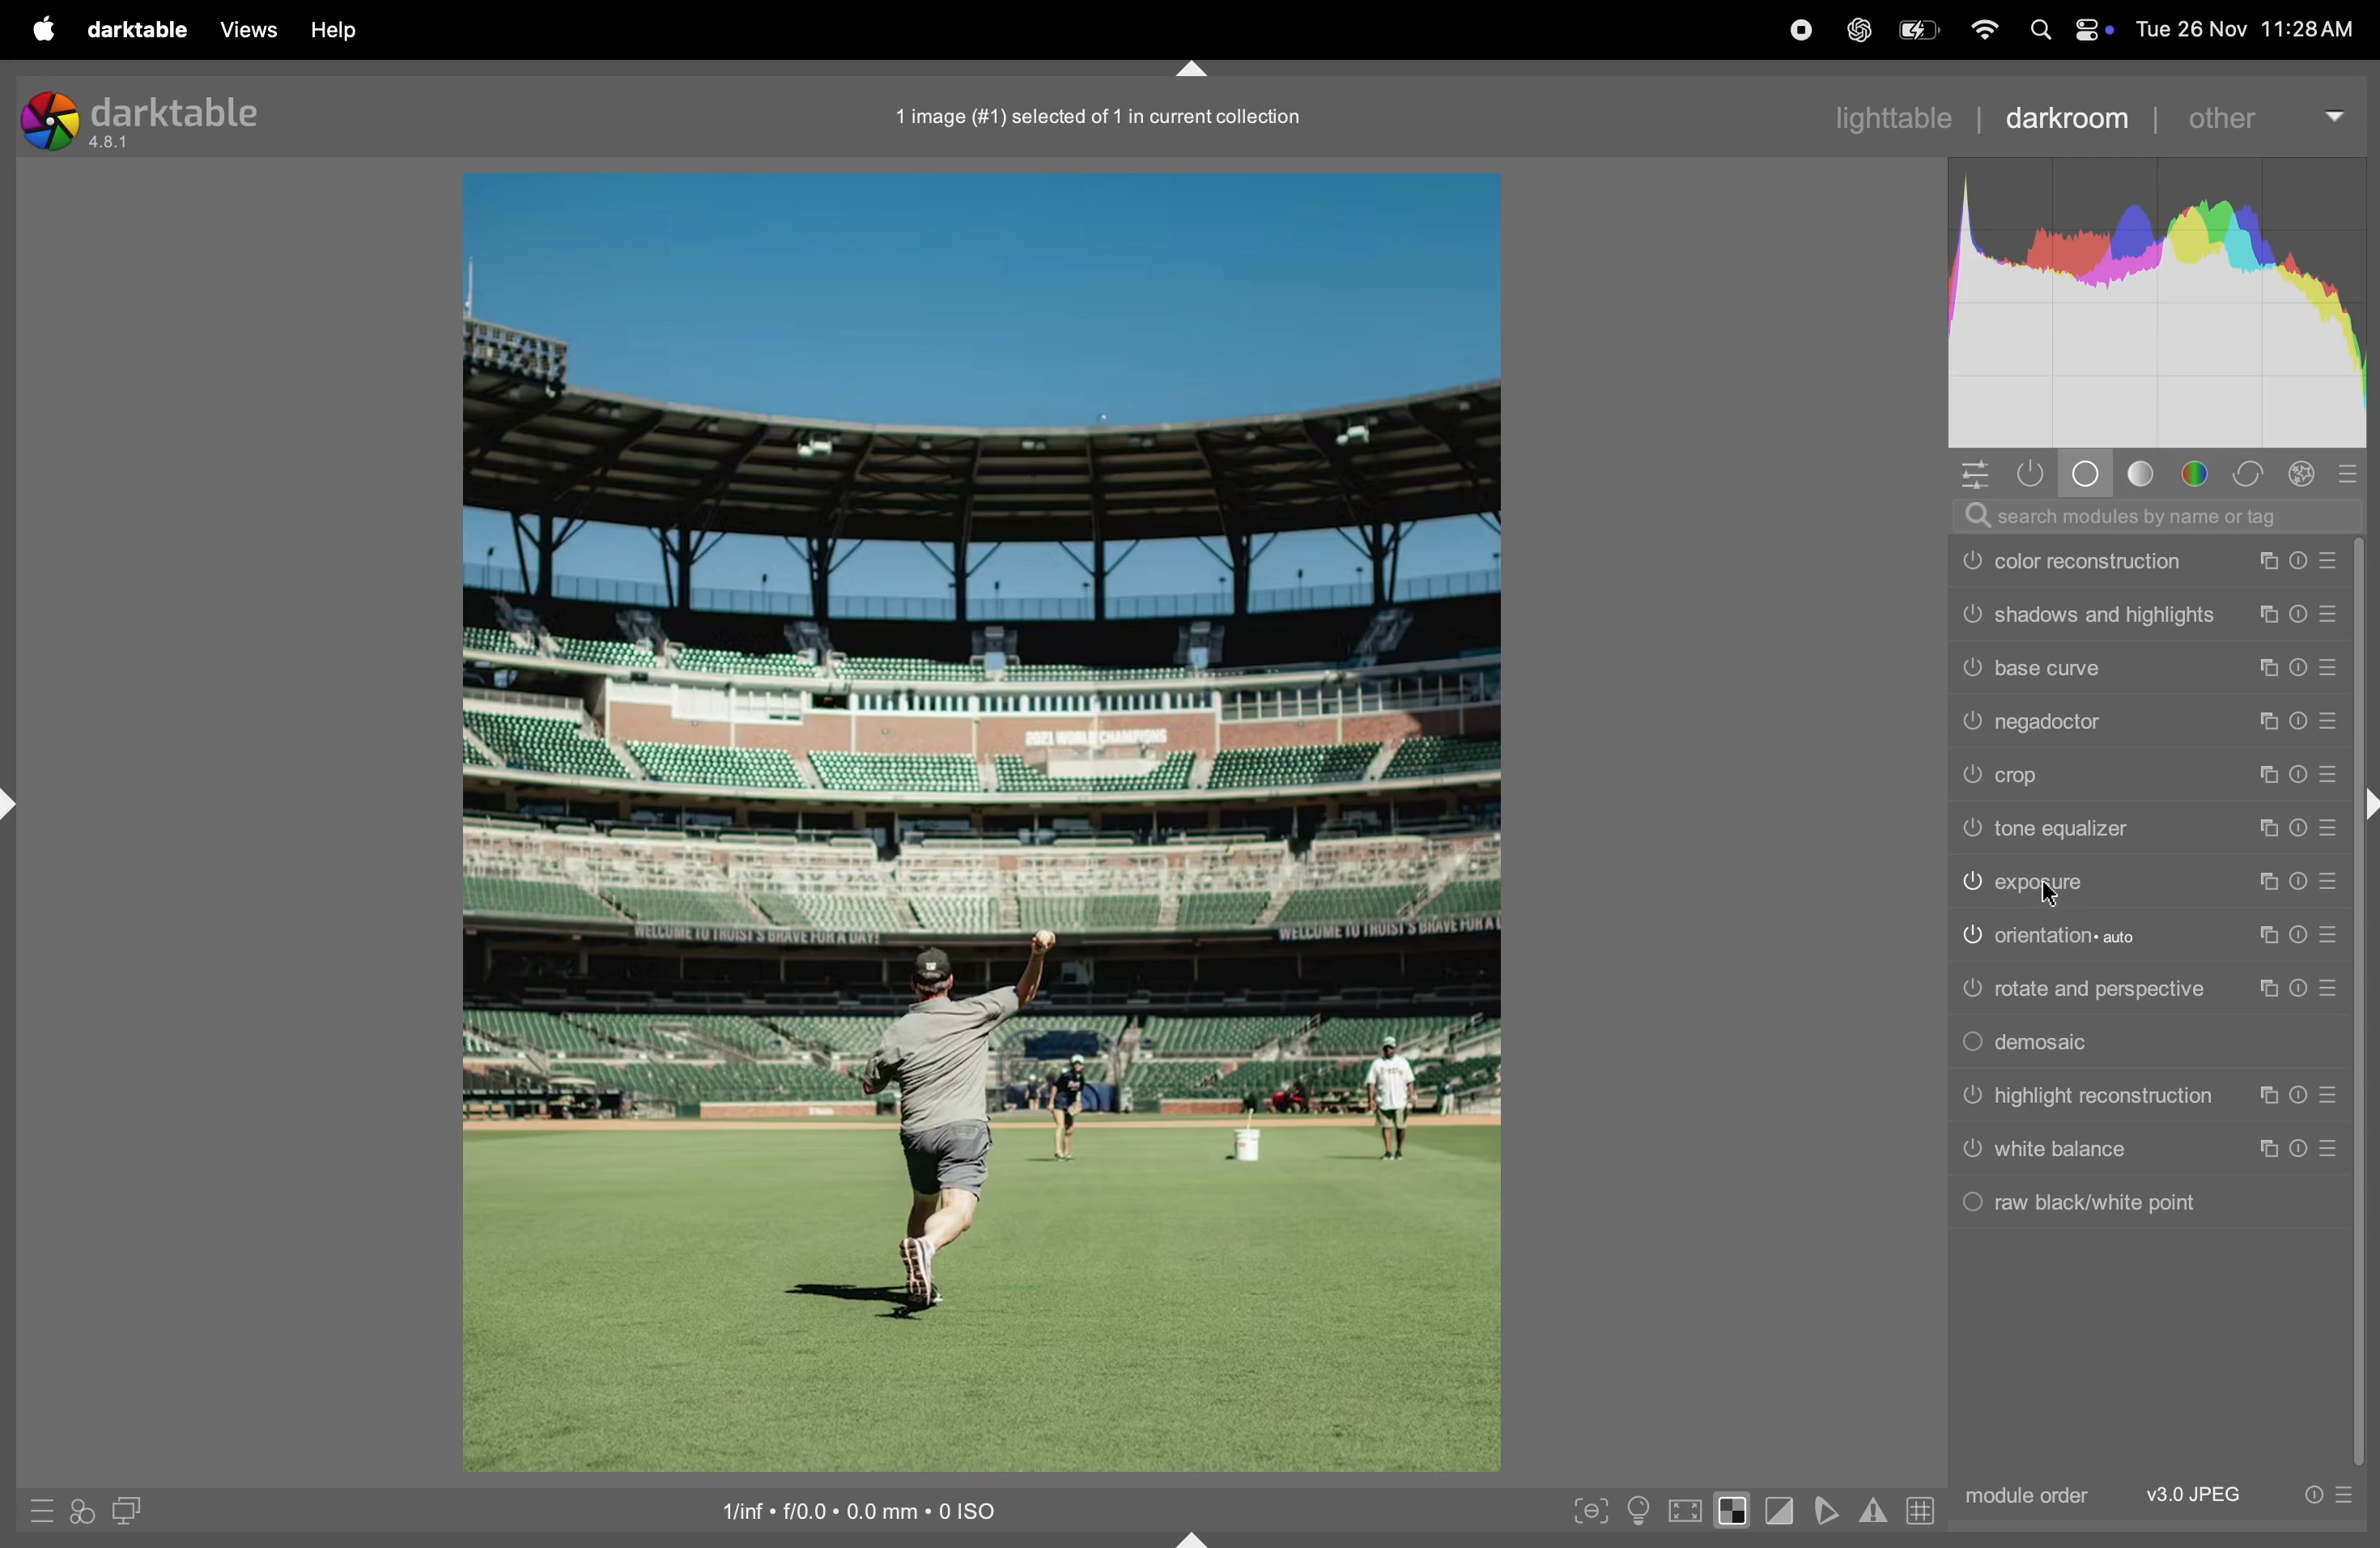 The height and width of the screenshot is (1548, 2380). I want to click on copy, so click(2263, 883).